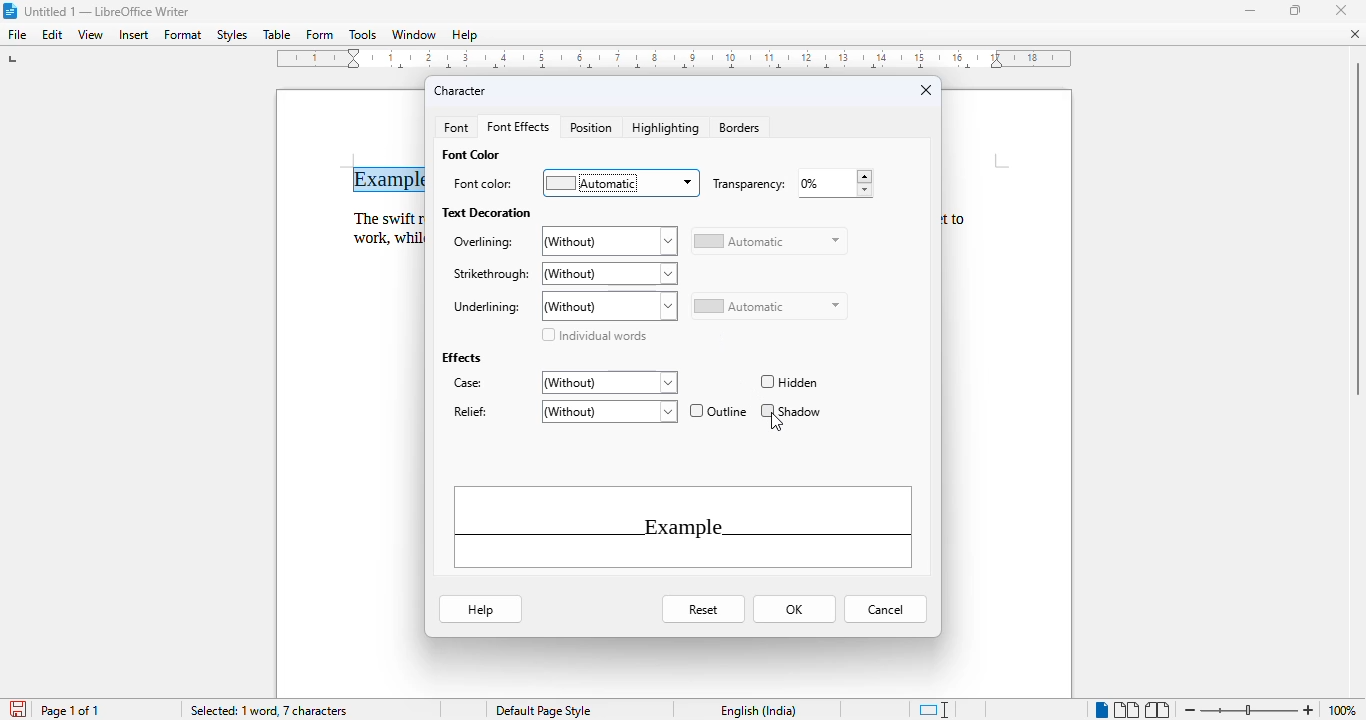 Image resolution: width=1366 pixels, height=720 pixels. What do you see at coordinates (574, 182) in the screenshot?
I see `font color: automatic` at bounding box center [574, 182].